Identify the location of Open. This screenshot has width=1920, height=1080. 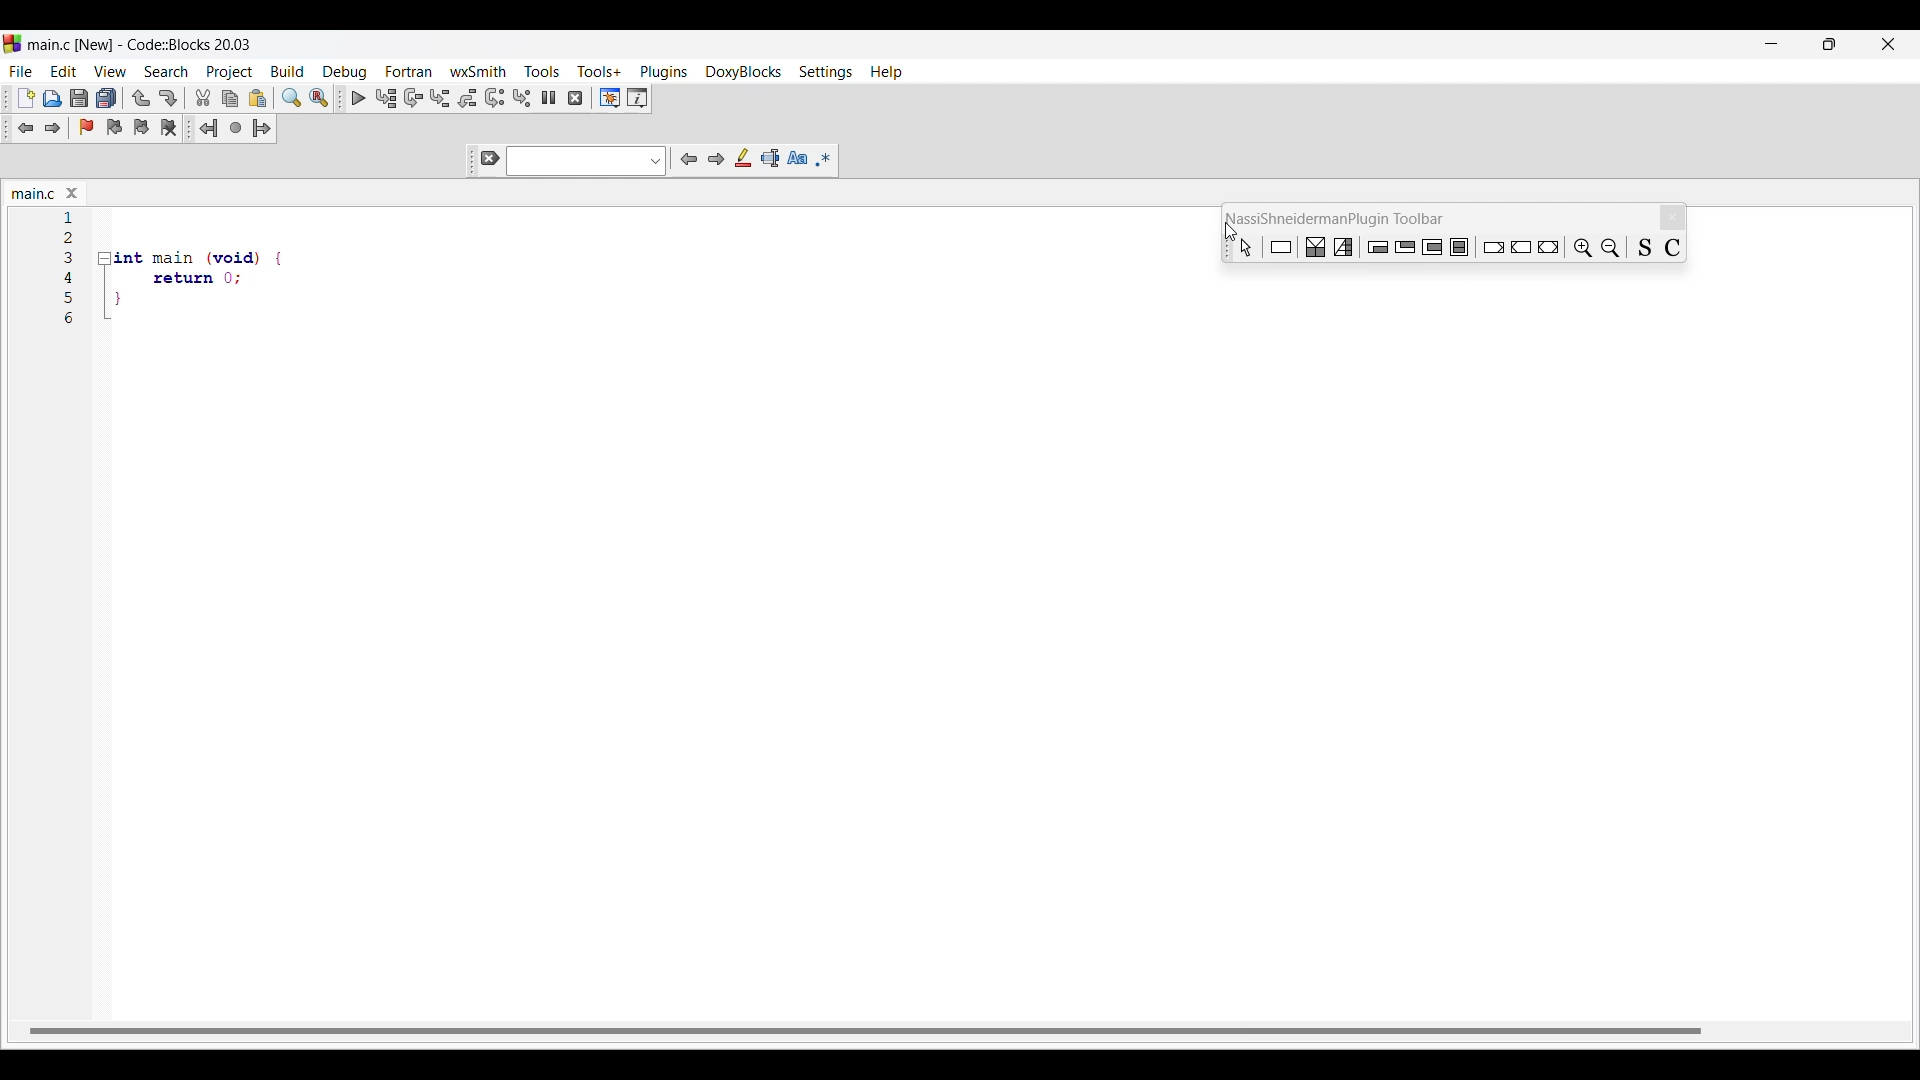
(53, 98).